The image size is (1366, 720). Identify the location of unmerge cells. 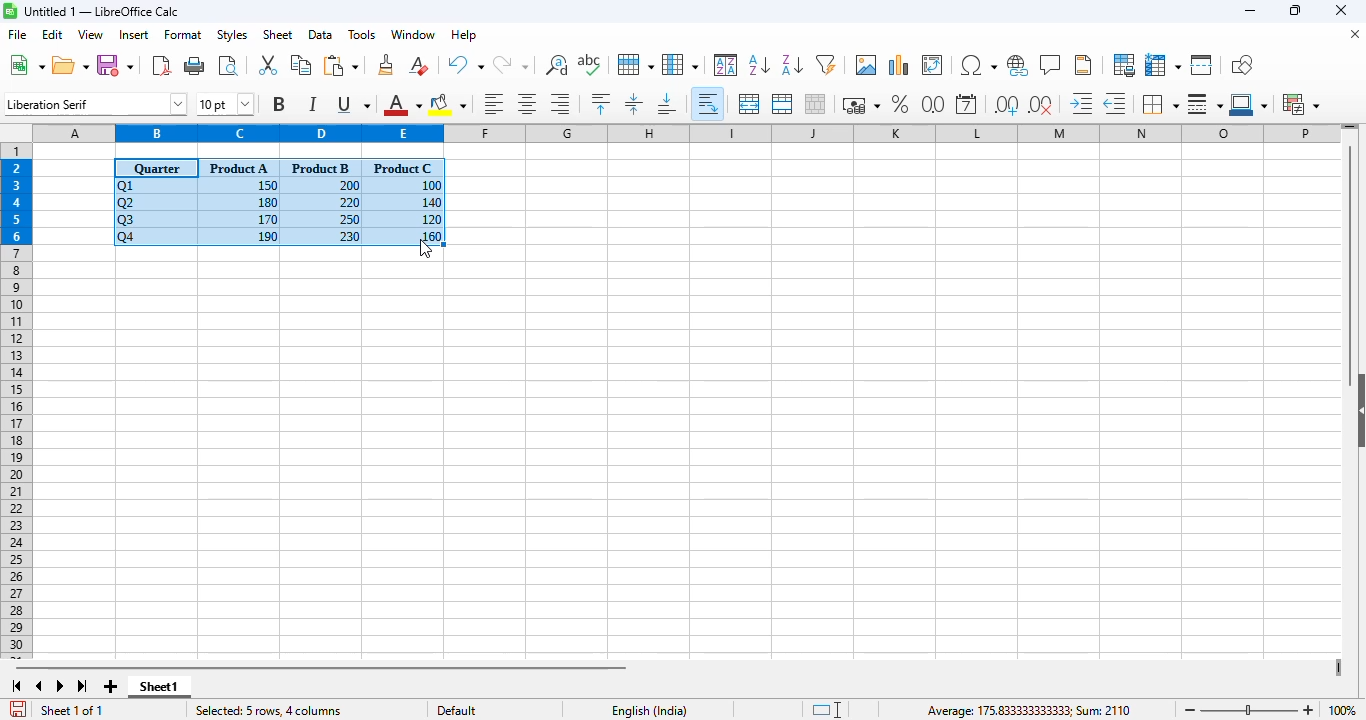
(814, 103).